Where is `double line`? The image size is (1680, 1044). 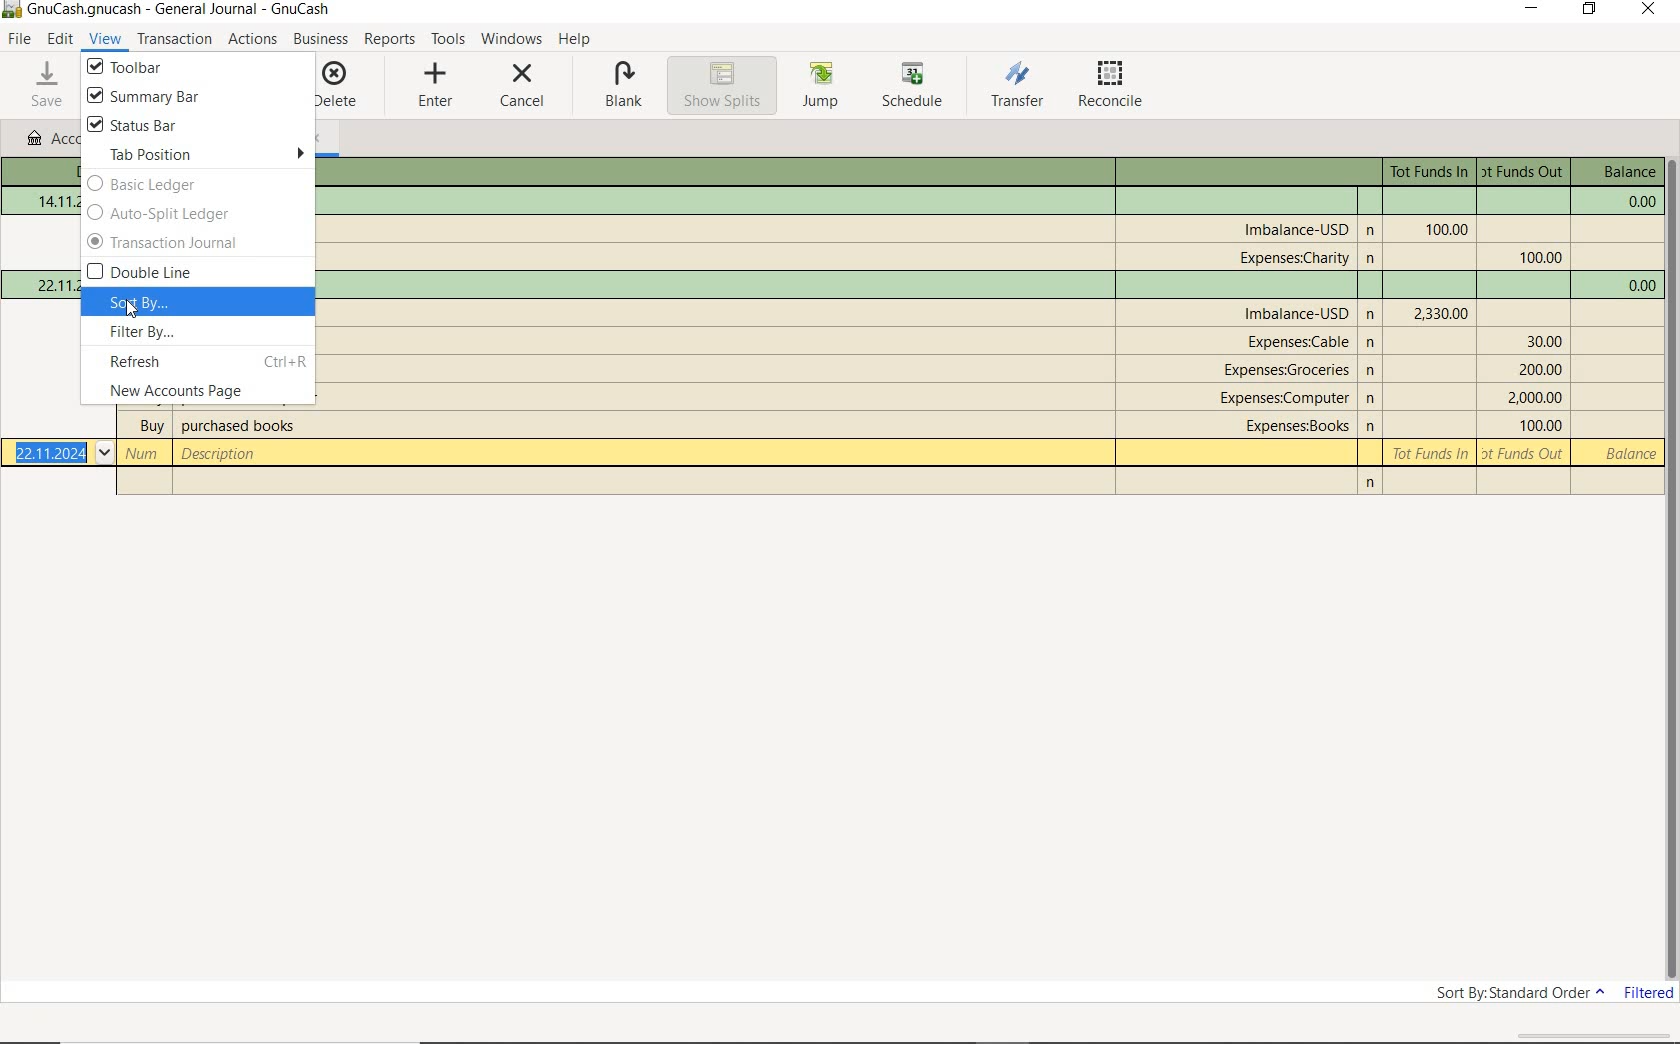 double line is located at coordinates (199, 273).